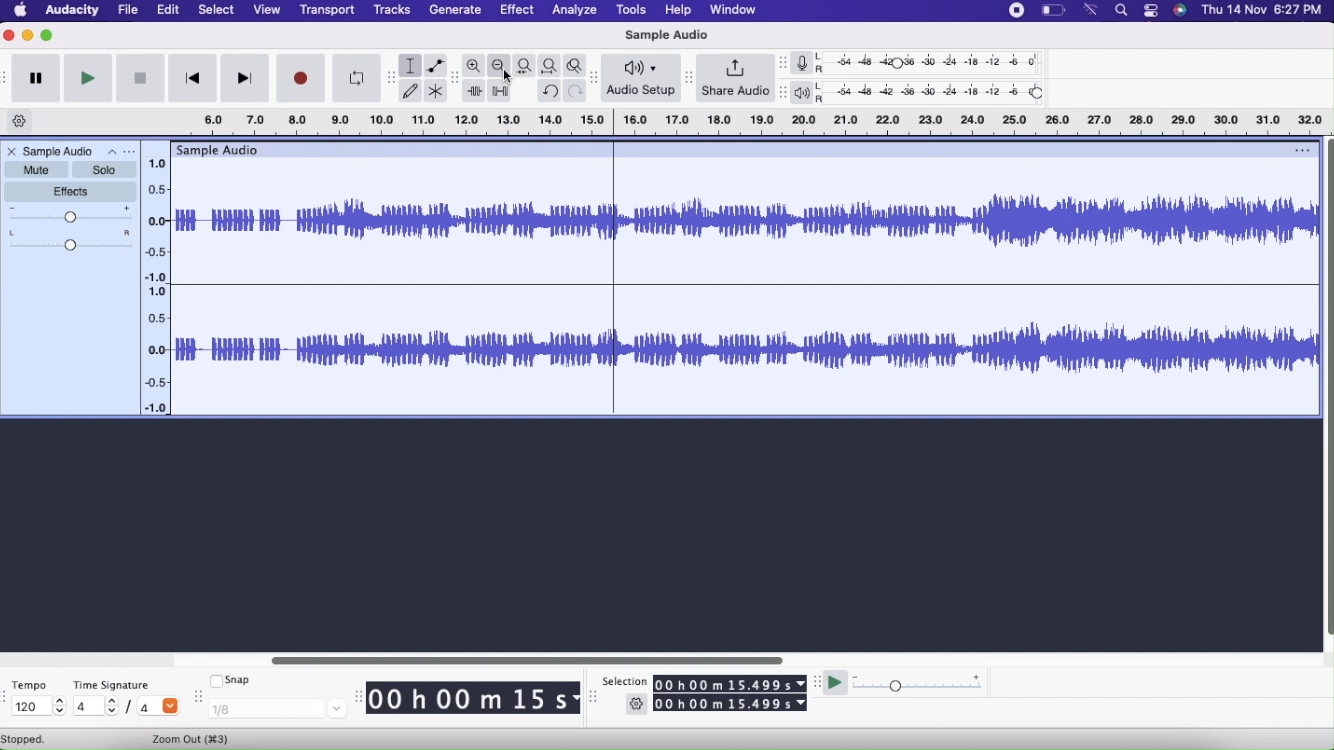  What do you see at coordinates (501, 90) in the screenshot?
I see `Silence audio selection` at bounding box center [501, 90].